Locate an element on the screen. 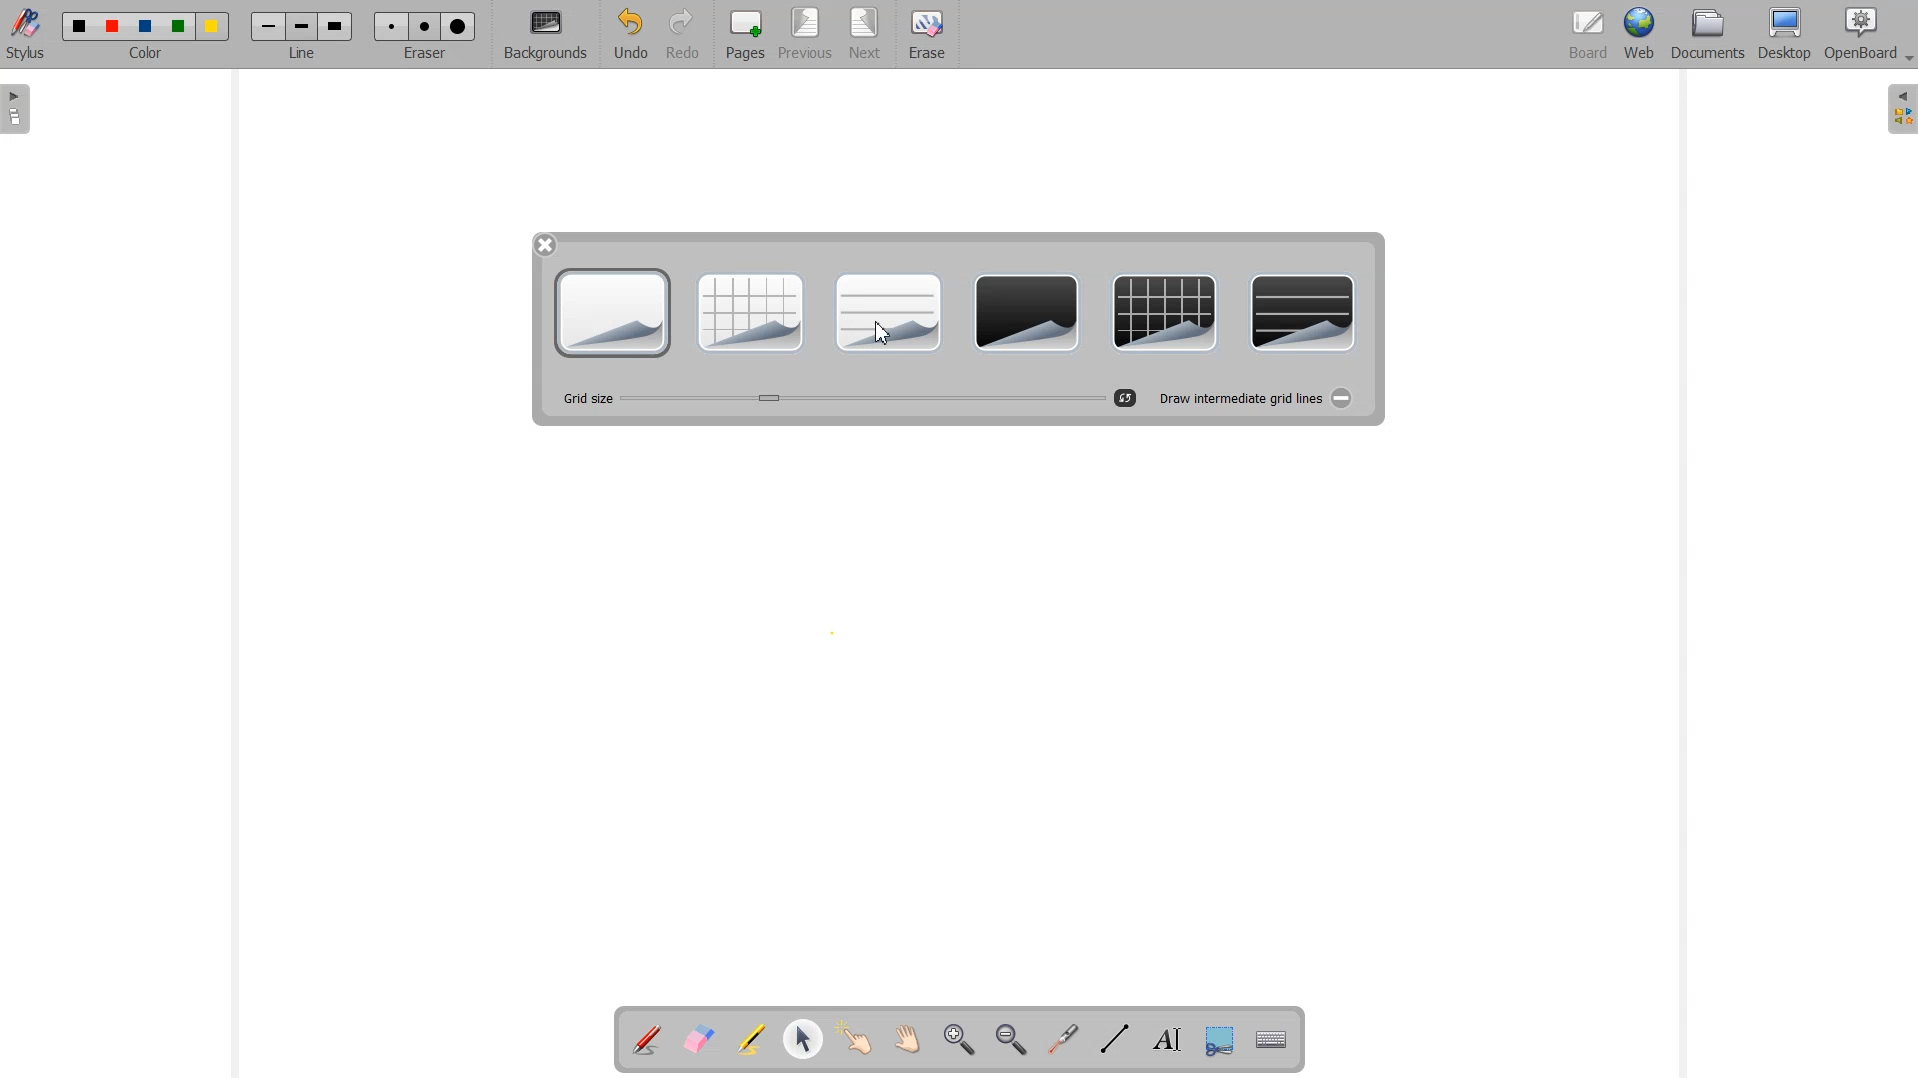  Text Tool is located at coordinates (1163, 1040).